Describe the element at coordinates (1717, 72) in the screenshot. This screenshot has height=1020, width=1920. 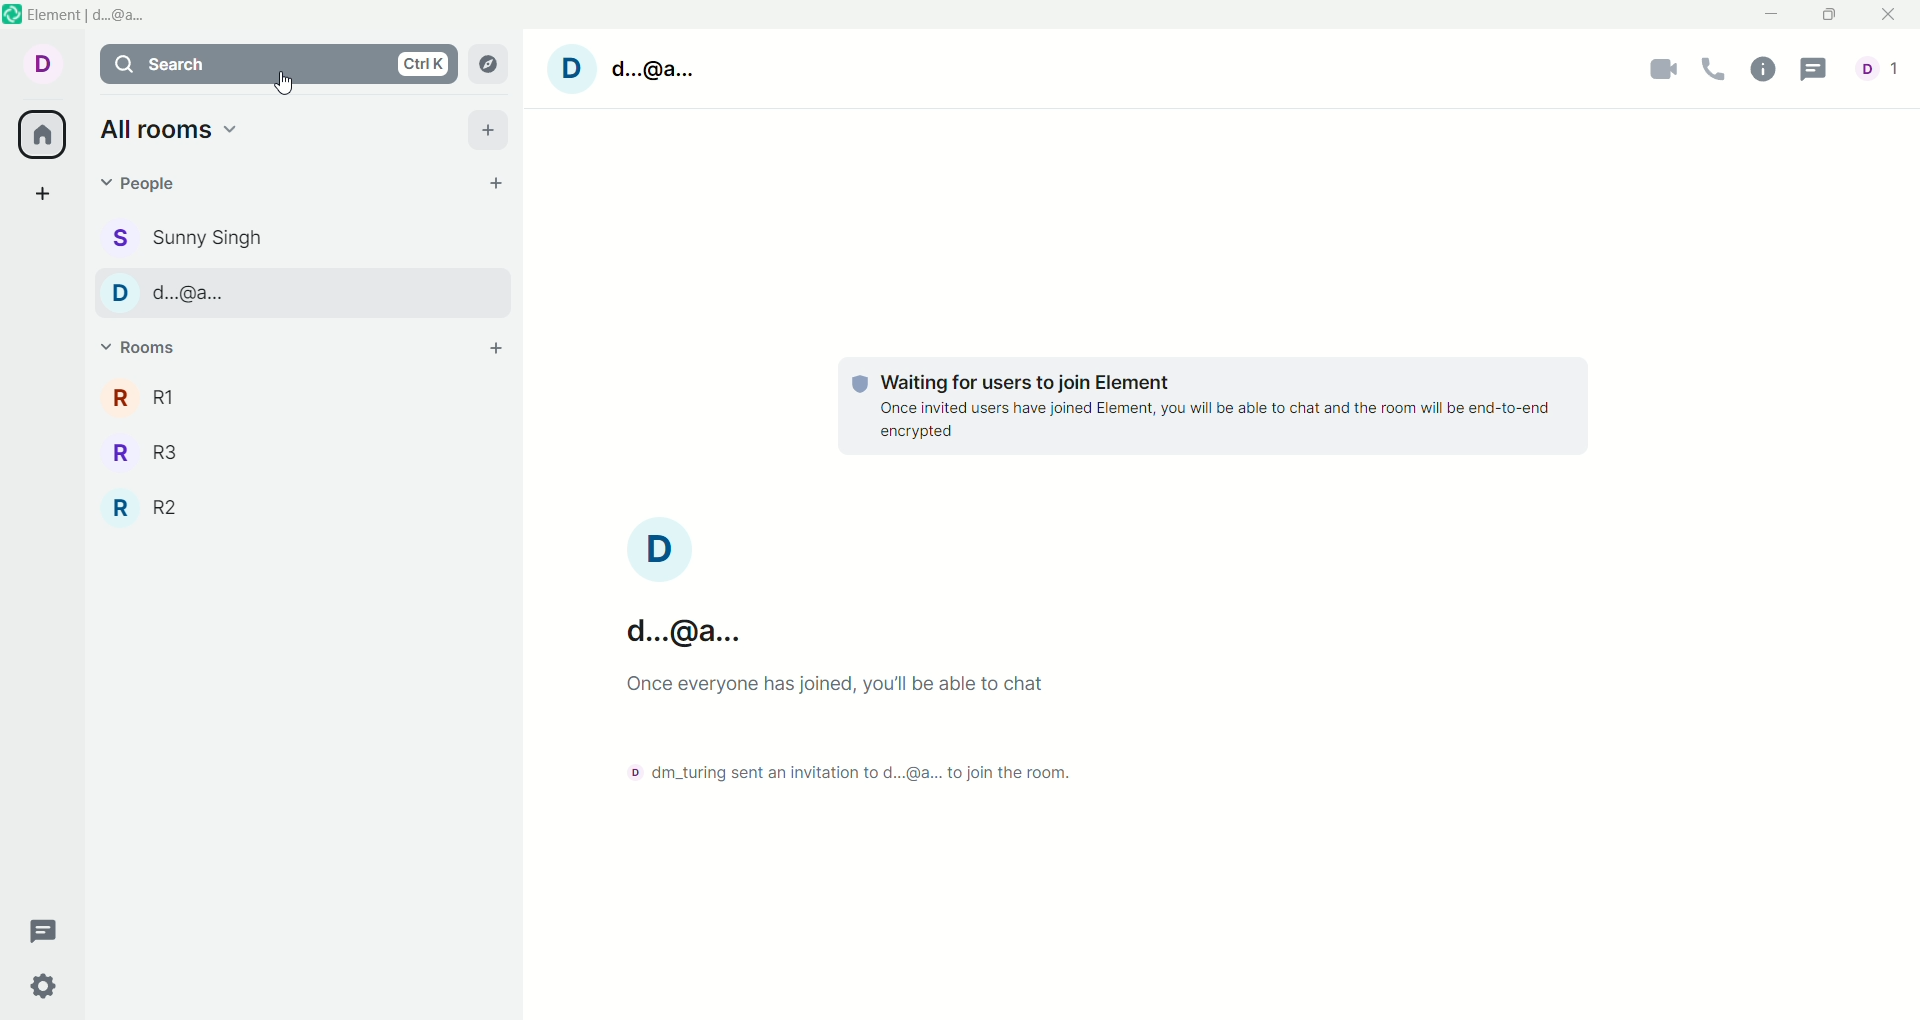
I see `voice call` at that location.